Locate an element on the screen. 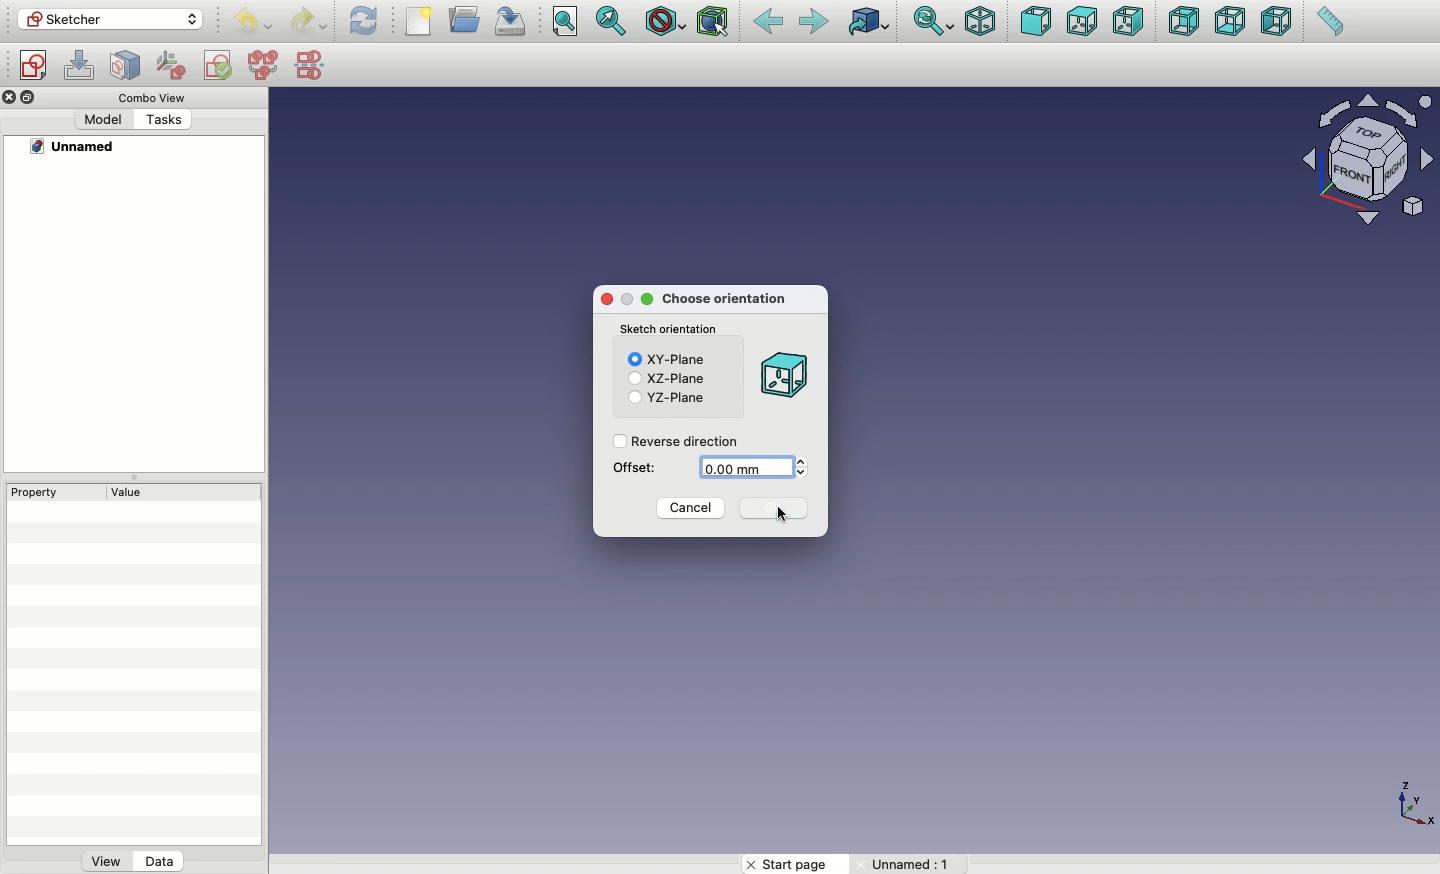 This screenshot has width=1440, height=874. Measure is located at coordinates (1328, 23).